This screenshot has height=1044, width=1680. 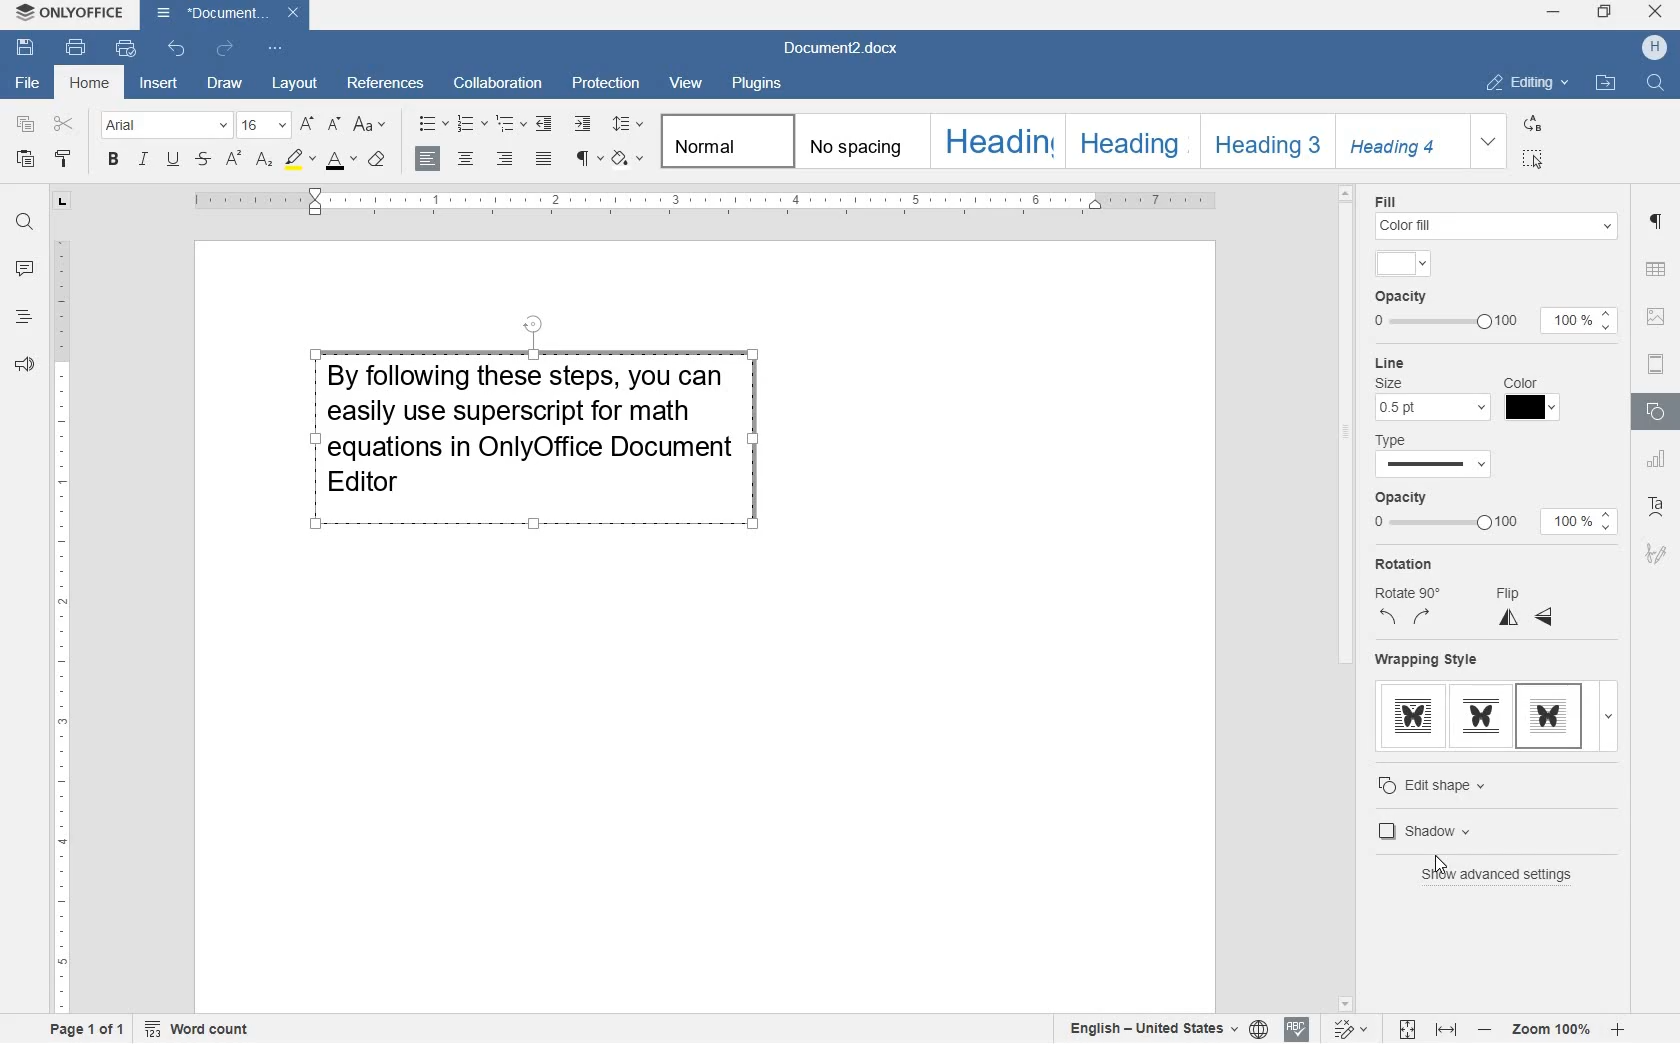 I want to click on zoom in or zoom out, so click(x=1550, y=1028).